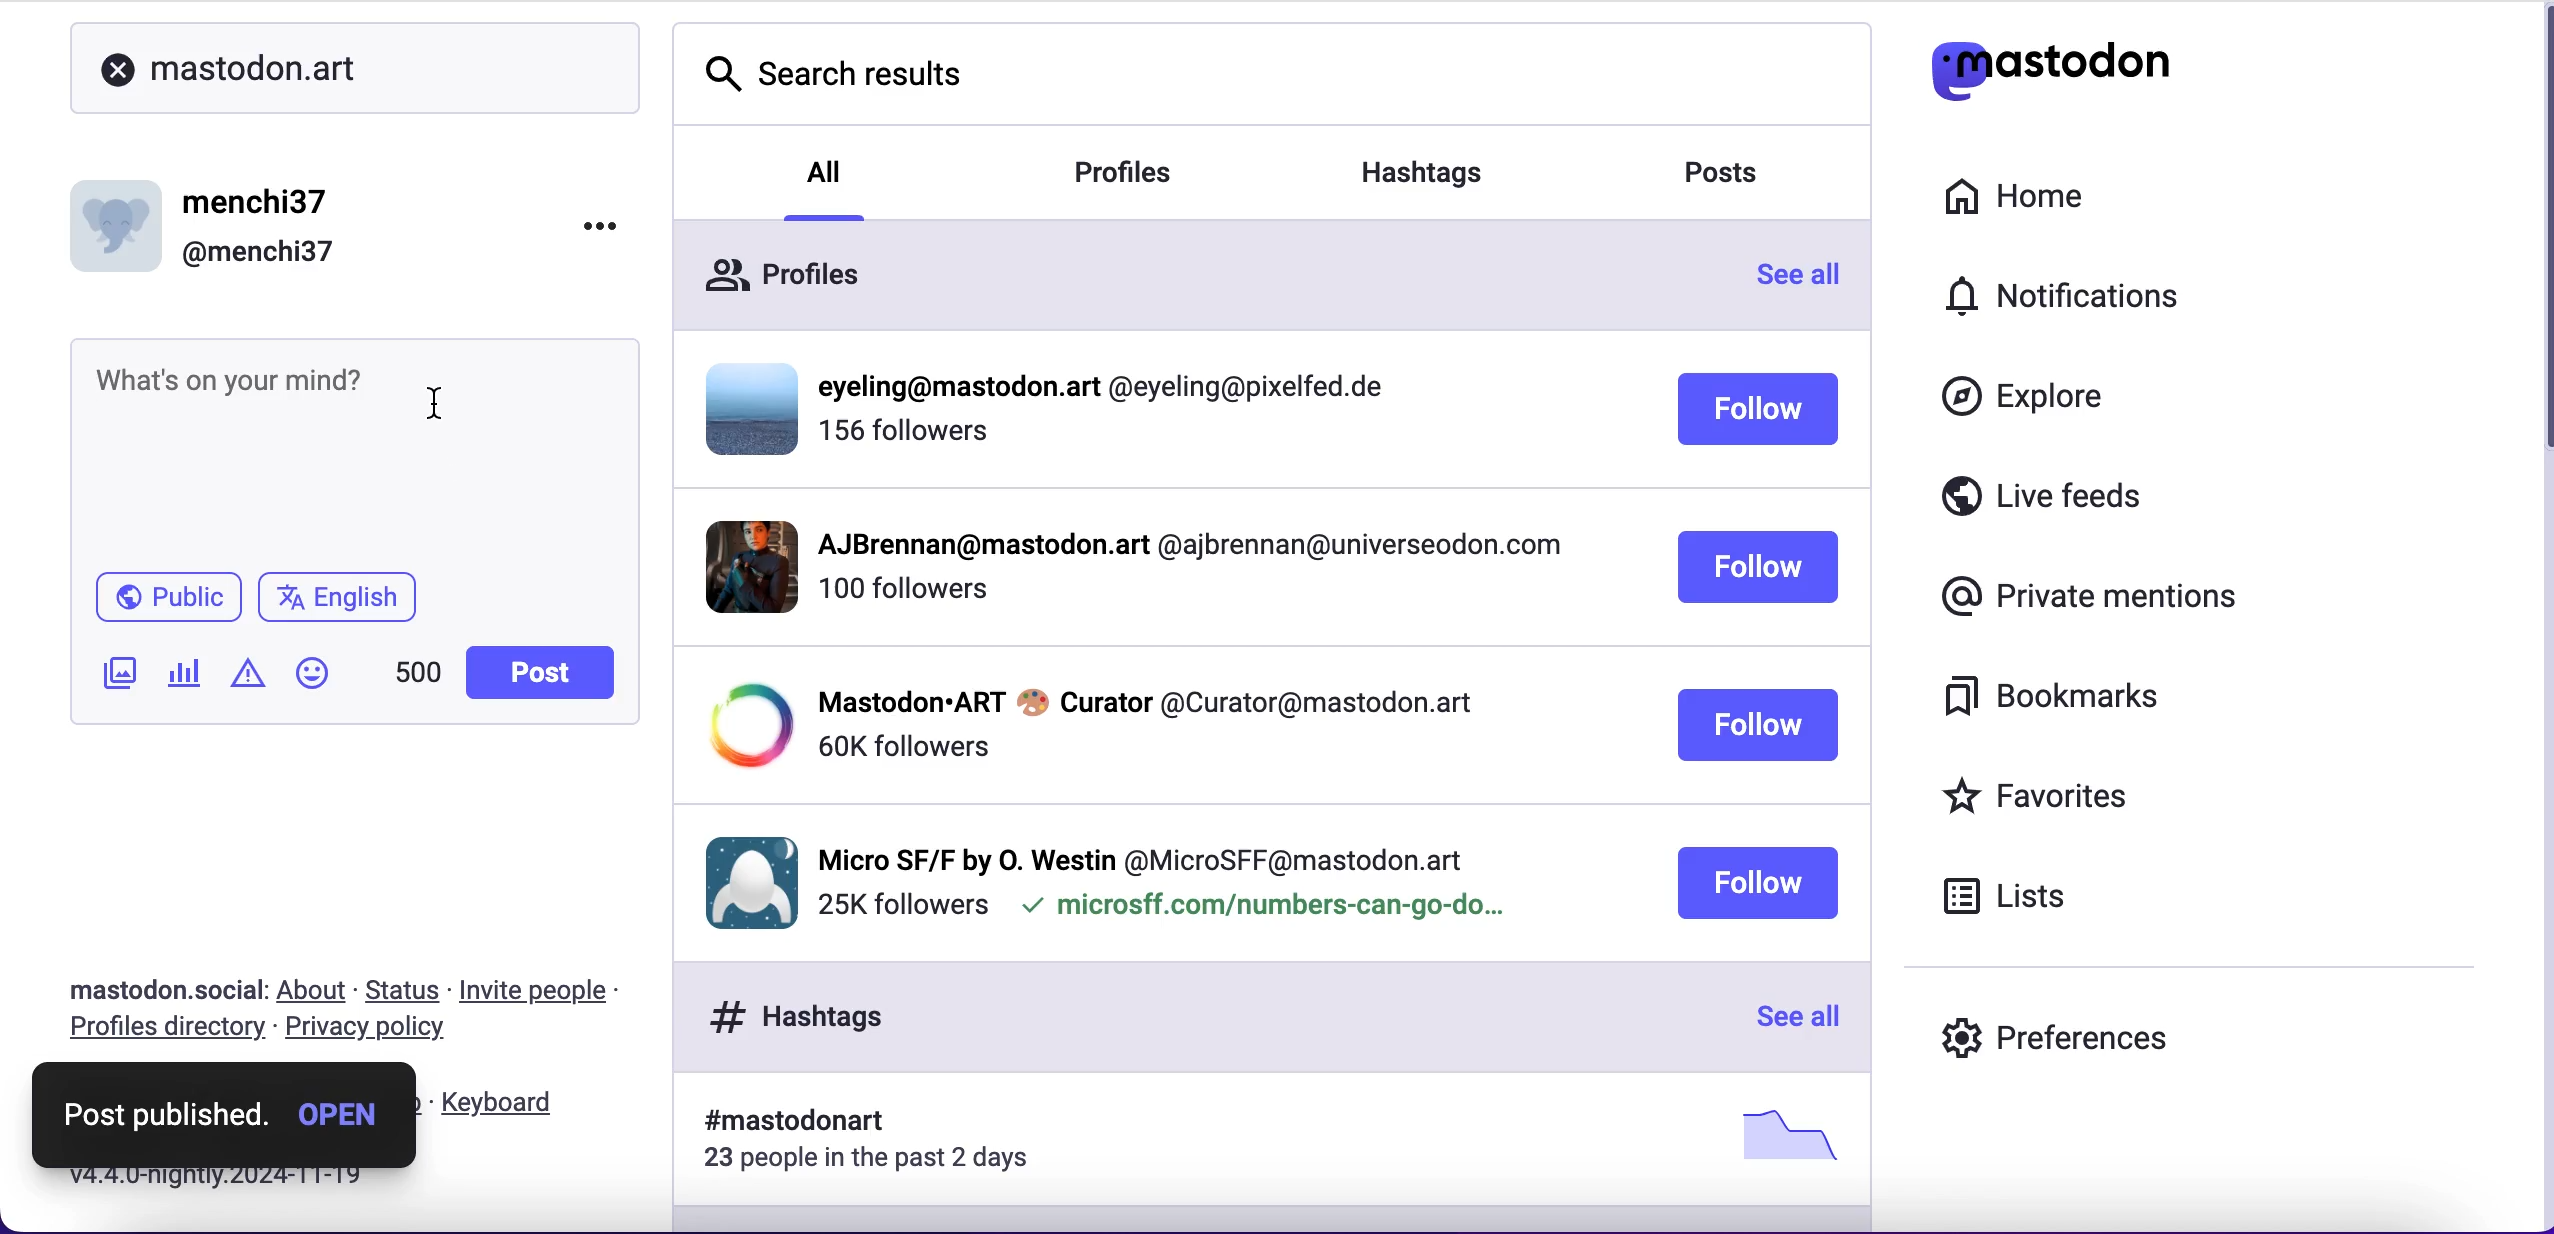 Image resolution: width=2554 pixels, height=1234 pixels. I want to click on home, so click(2040, 198).